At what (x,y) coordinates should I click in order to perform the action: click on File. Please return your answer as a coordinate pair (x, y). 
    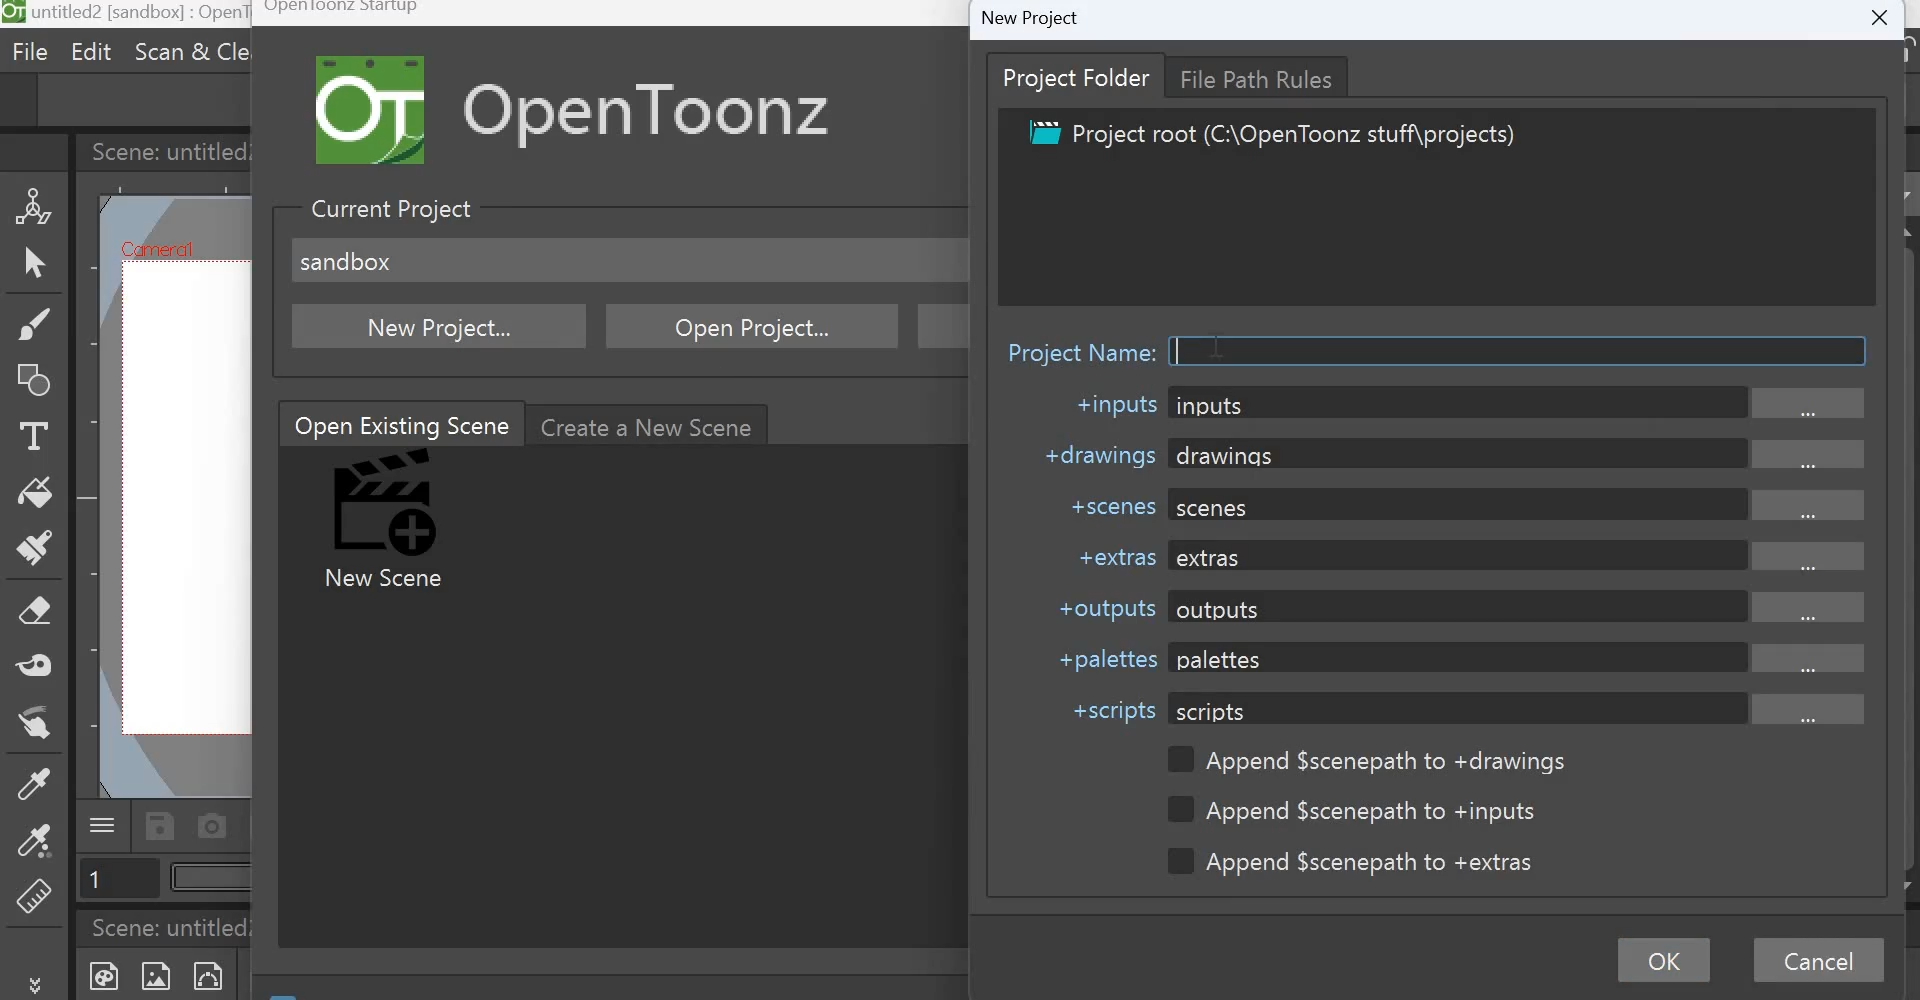
    Looking at the image, I should click on (33, 53).